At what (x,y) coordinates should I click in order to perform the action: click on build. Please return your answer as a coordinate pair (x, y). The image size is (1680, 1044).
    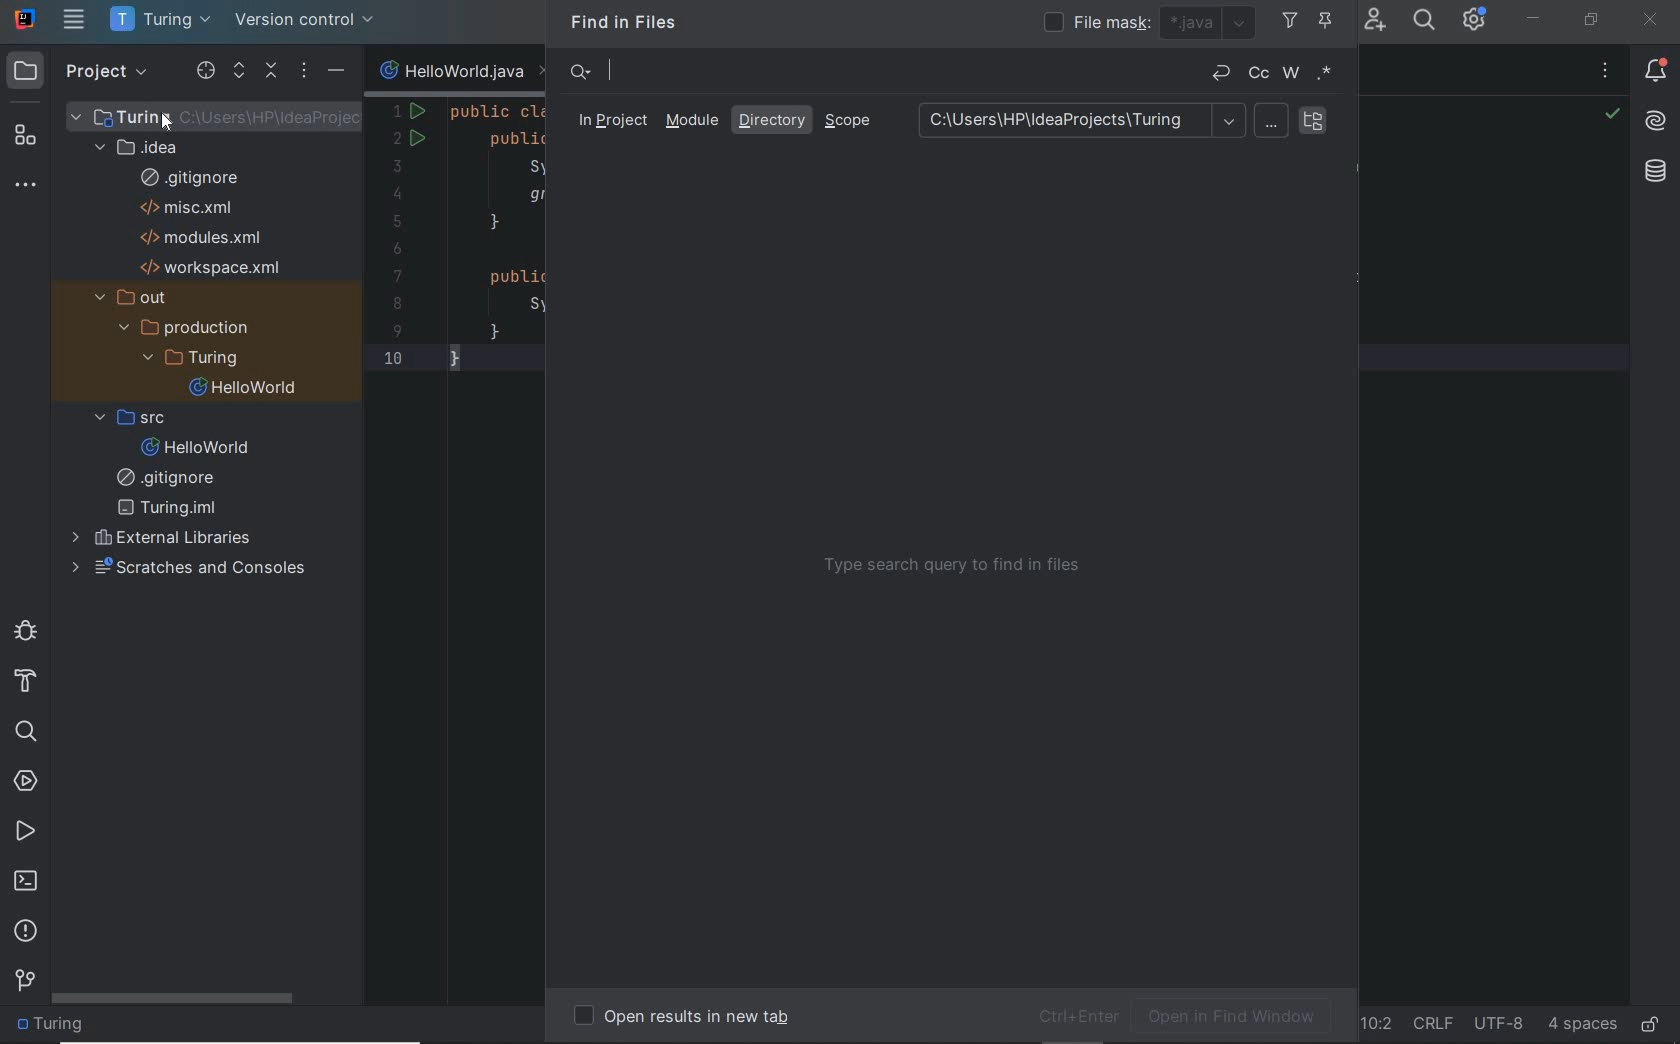
    Looking at the image, I should click on (29, 685).